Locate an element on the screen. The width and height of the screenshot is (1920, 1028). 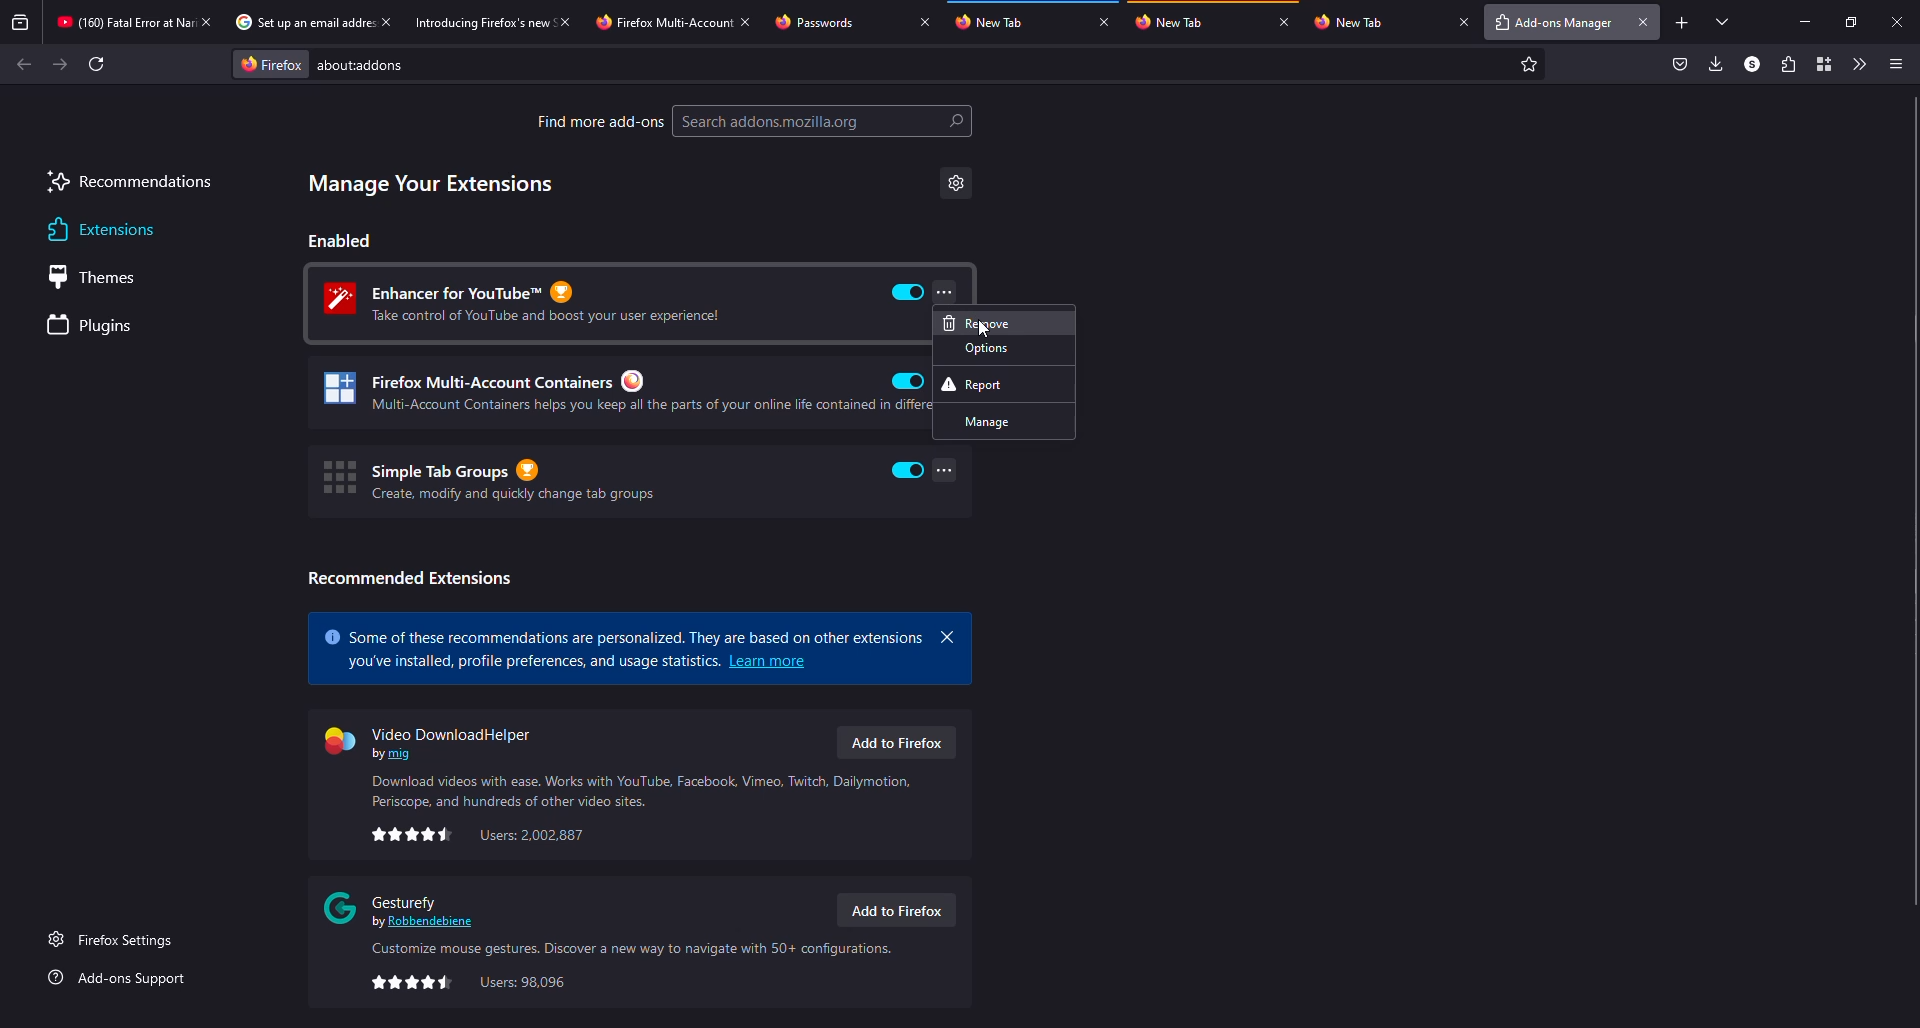
profile is located at coordinates (1752, 63).